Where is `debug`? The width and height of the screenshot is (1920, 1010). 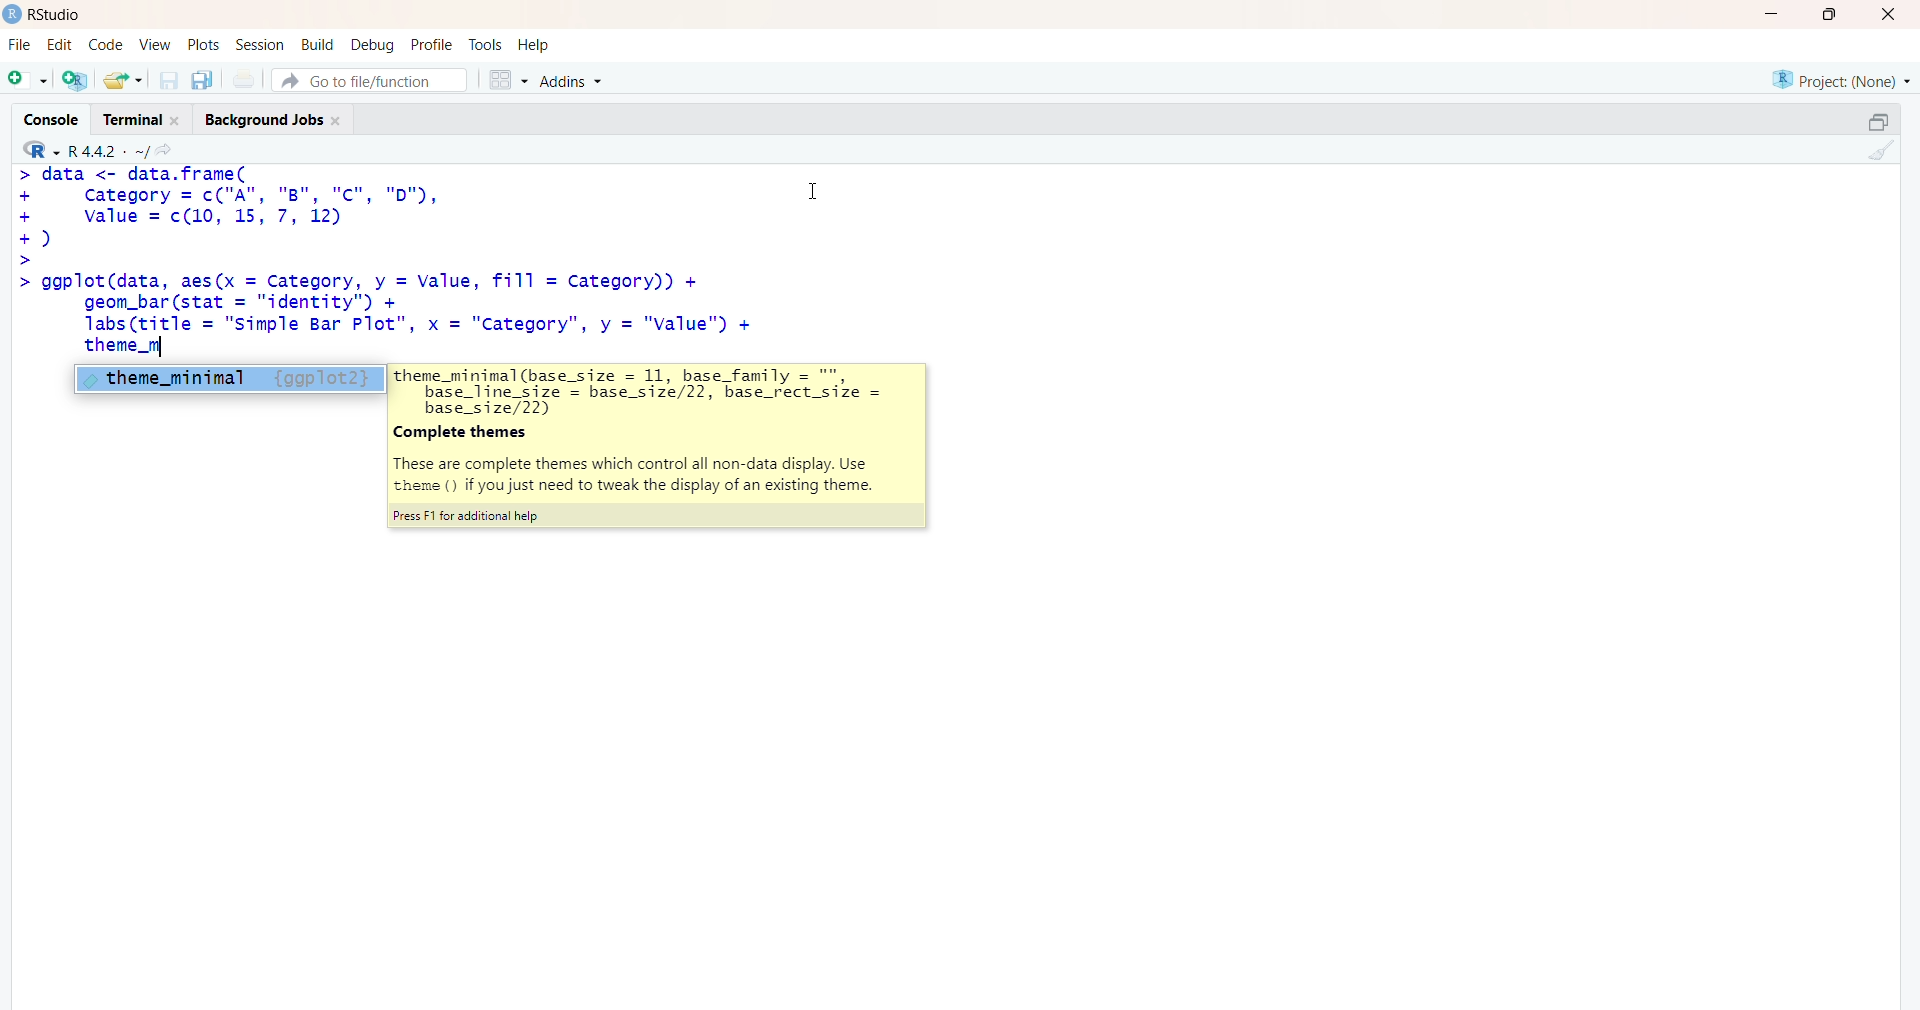 debug is located at coordinates (373, 44).